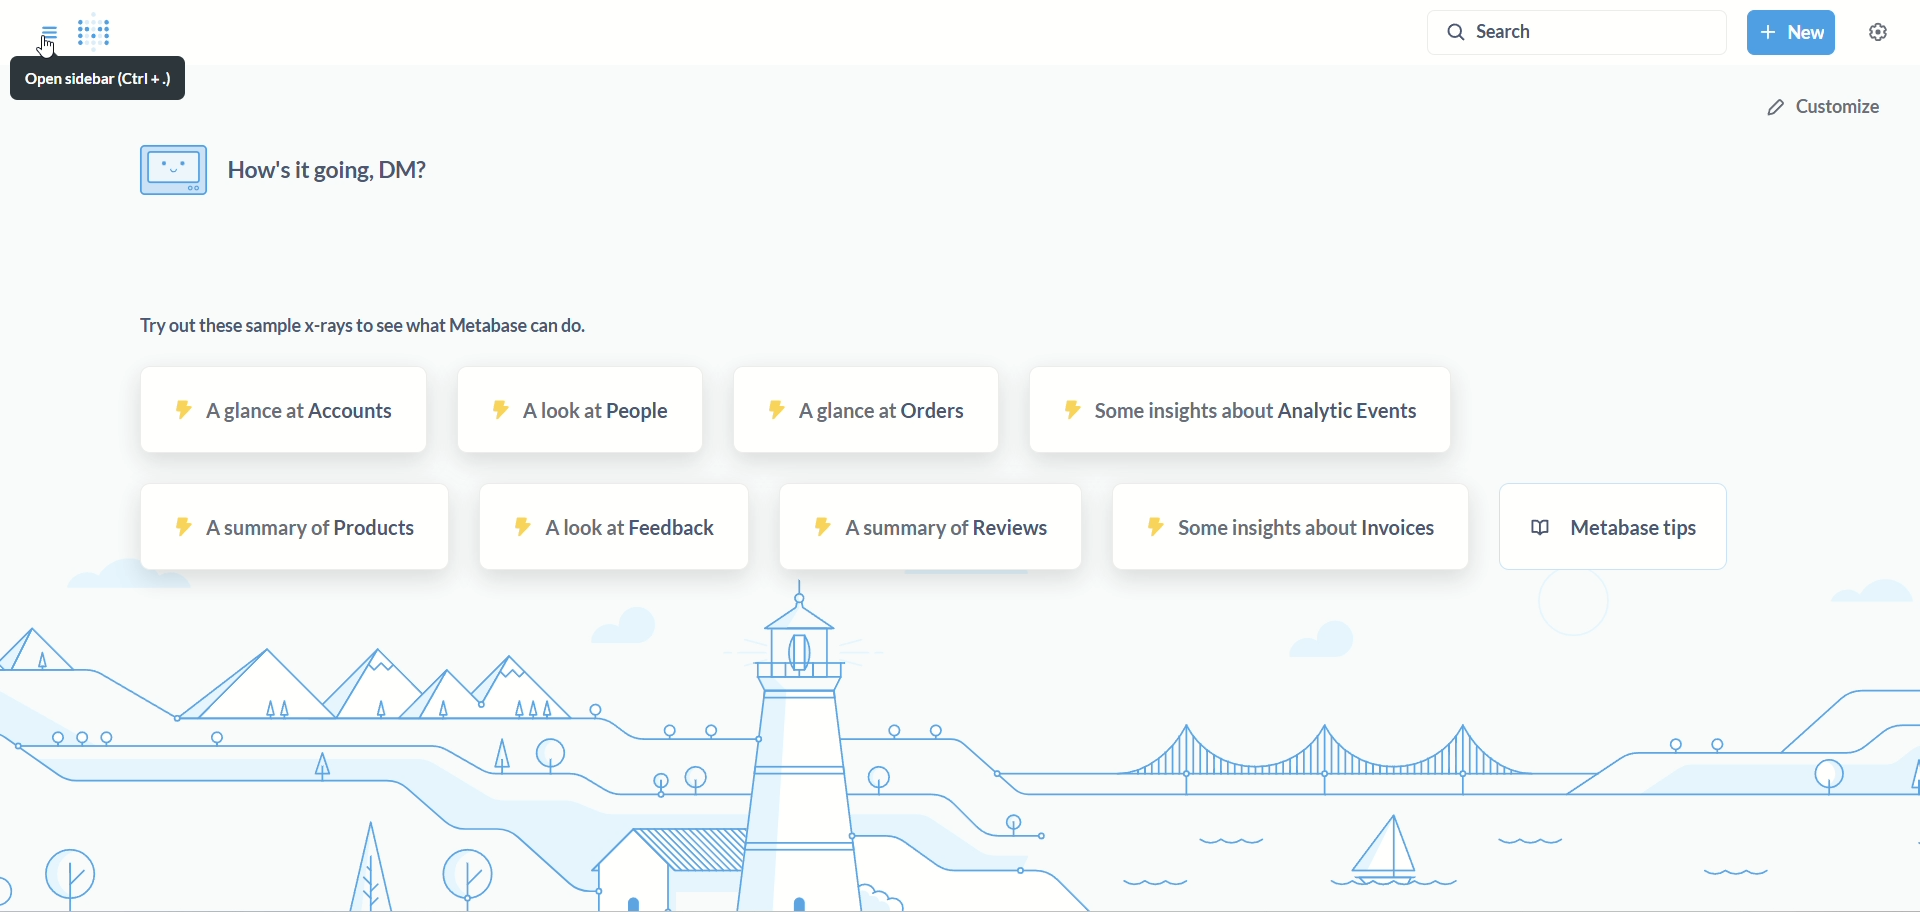 This screenshot has width=1920, height=912. I want to click on Try out these sample x-rays to see what Metabase can do., so click(364, 324).